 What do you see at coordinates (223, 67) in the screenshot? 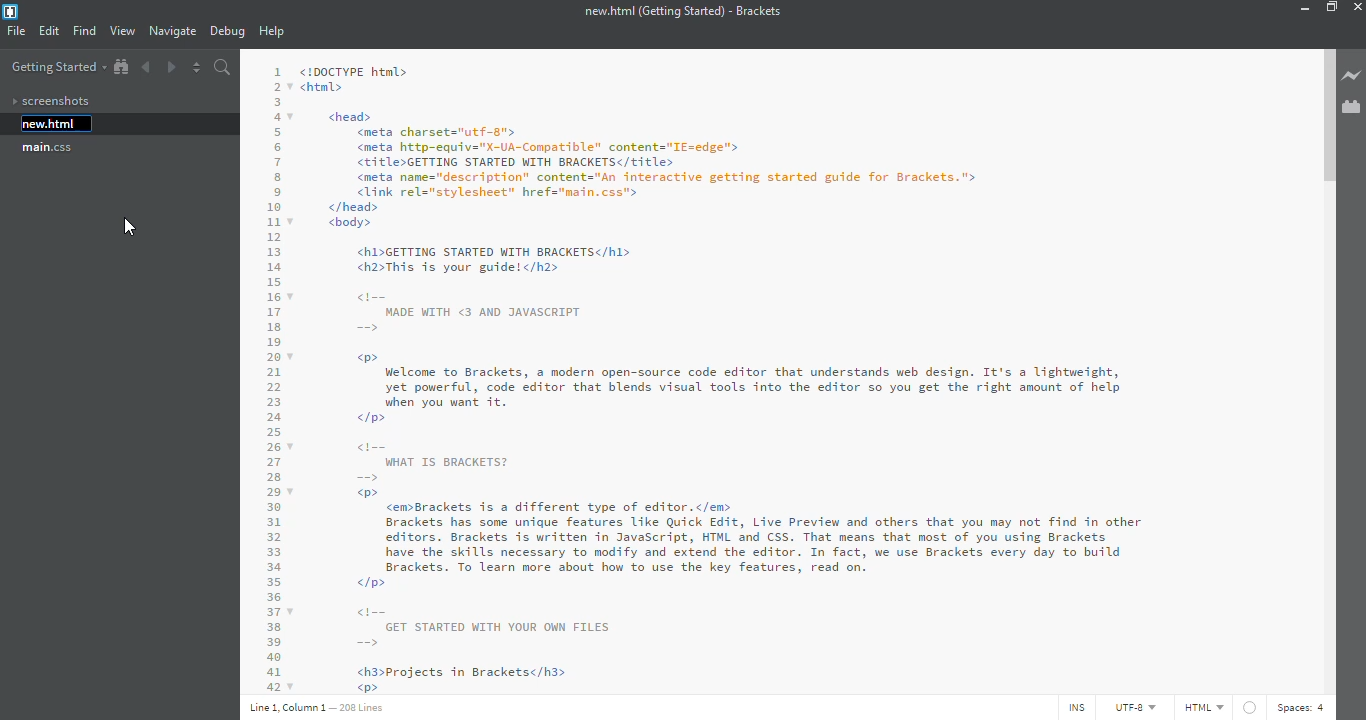
I see `search` at bounding box center [223, 67].